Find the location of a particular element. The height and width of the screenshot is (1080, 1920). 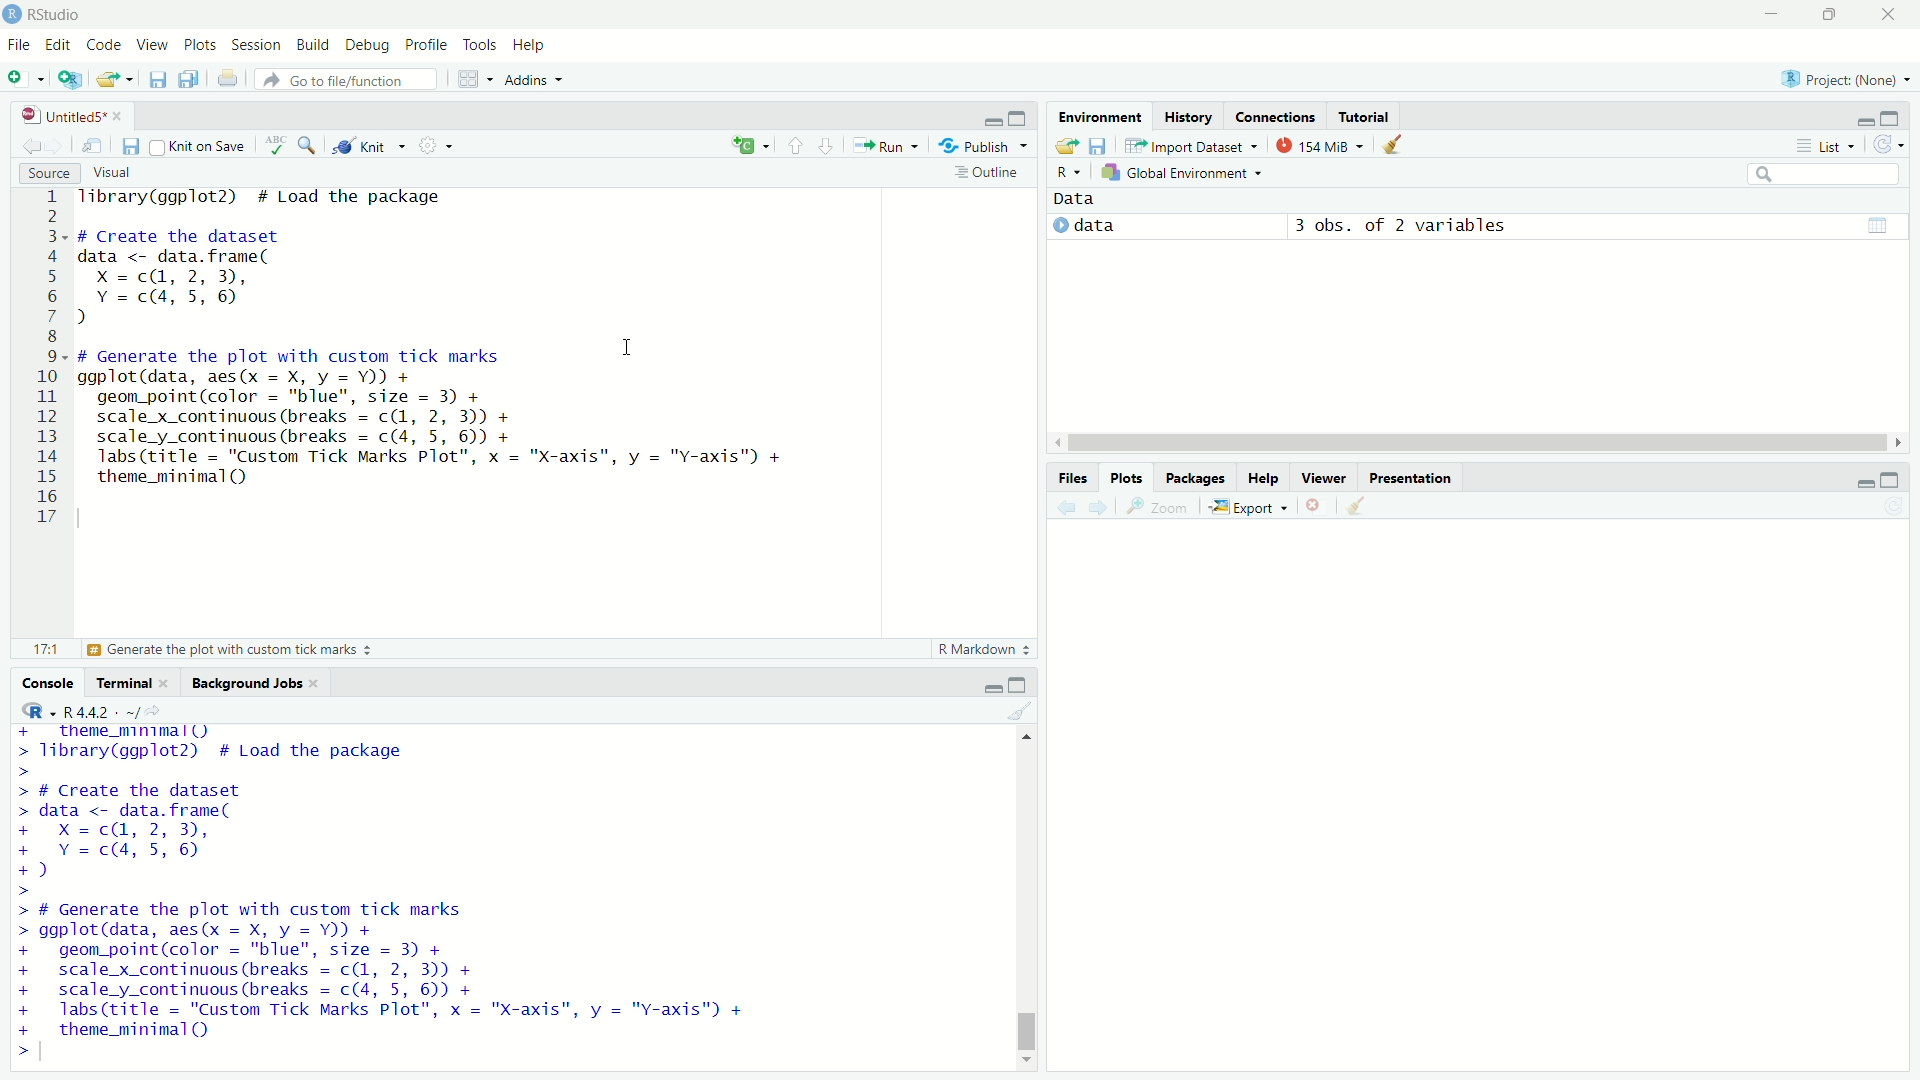

move right is located at coordinates (1902, 441).